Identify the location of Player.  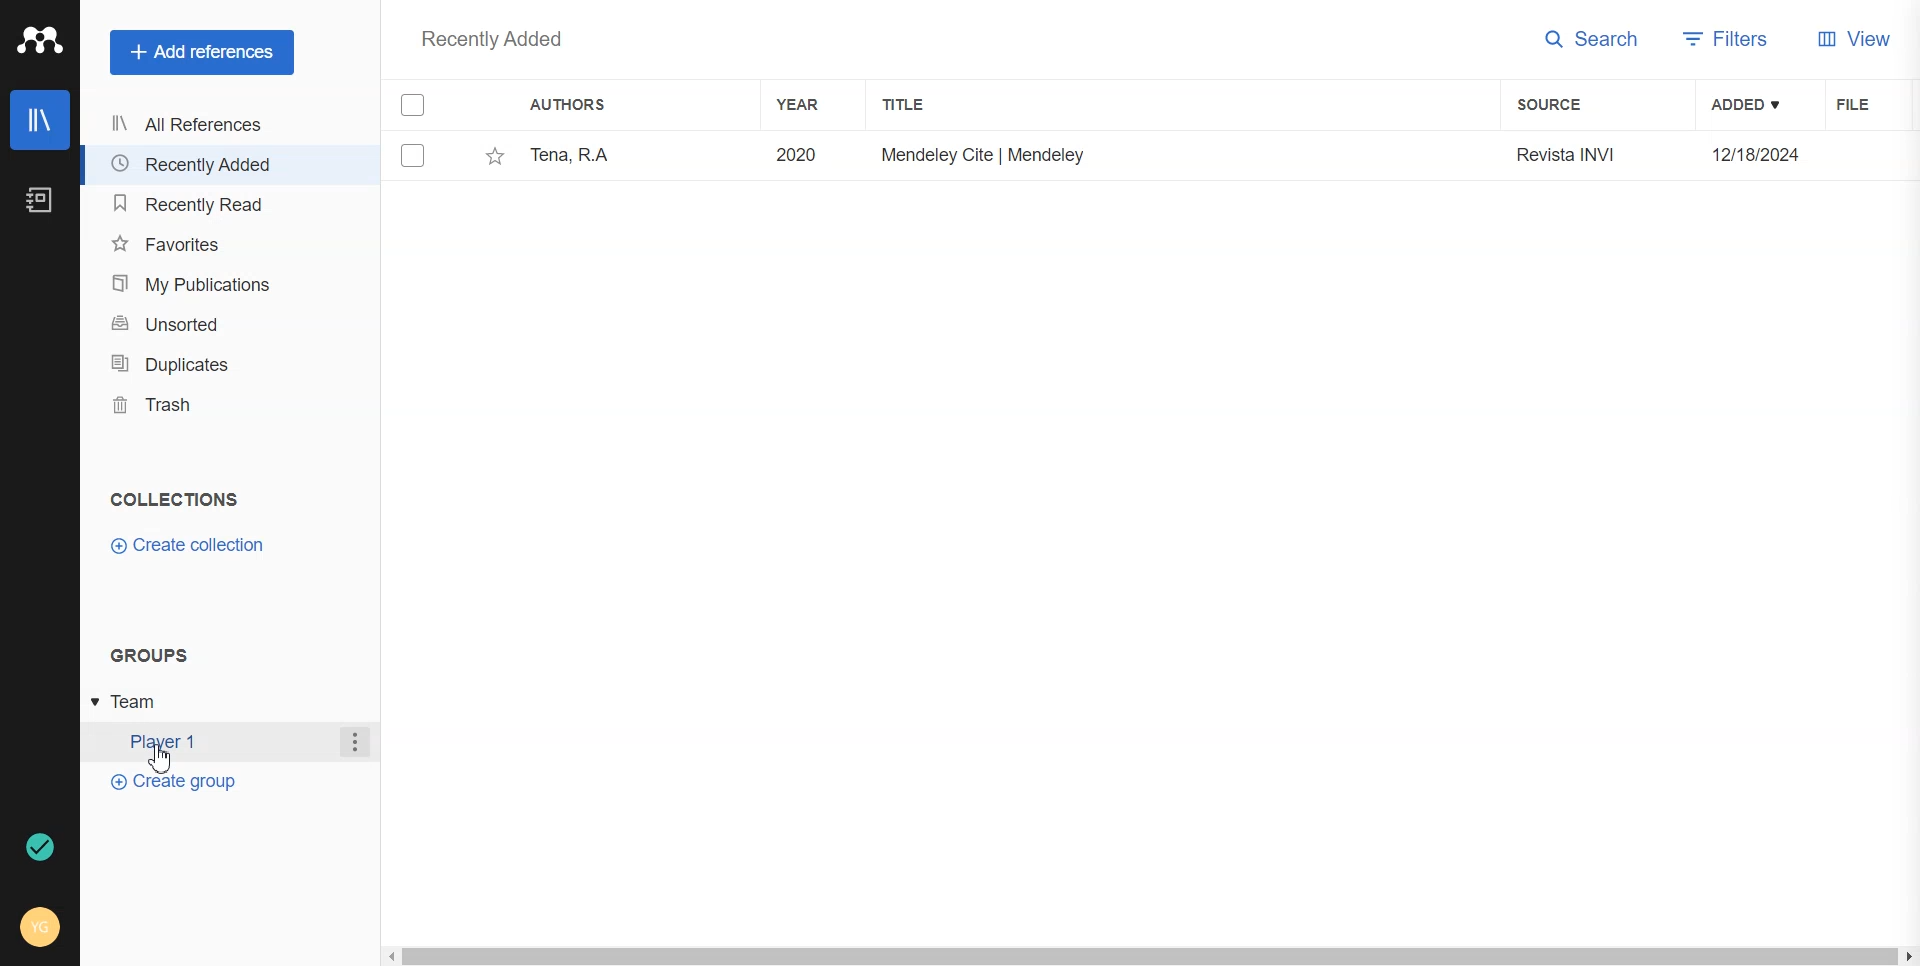
(209, 742).